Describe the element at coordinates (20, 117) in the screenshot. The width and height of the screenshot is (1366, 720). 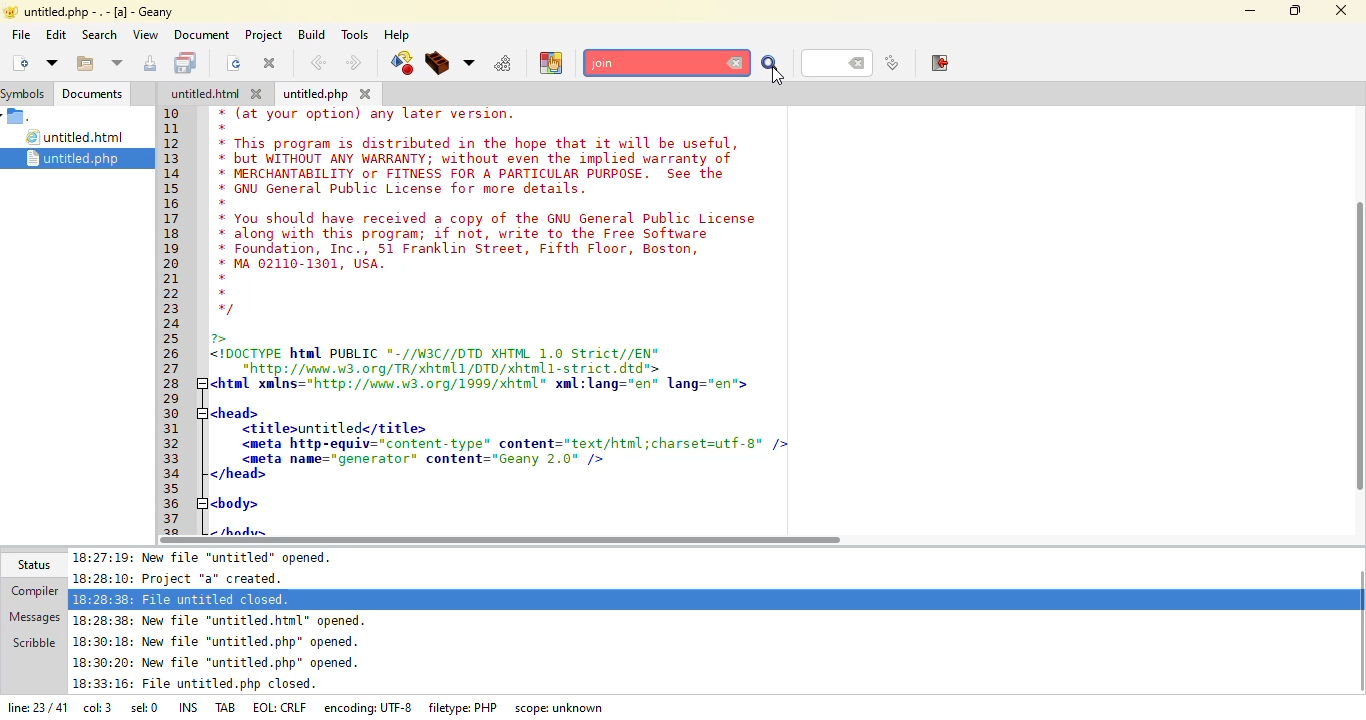
I see `File` at that location.